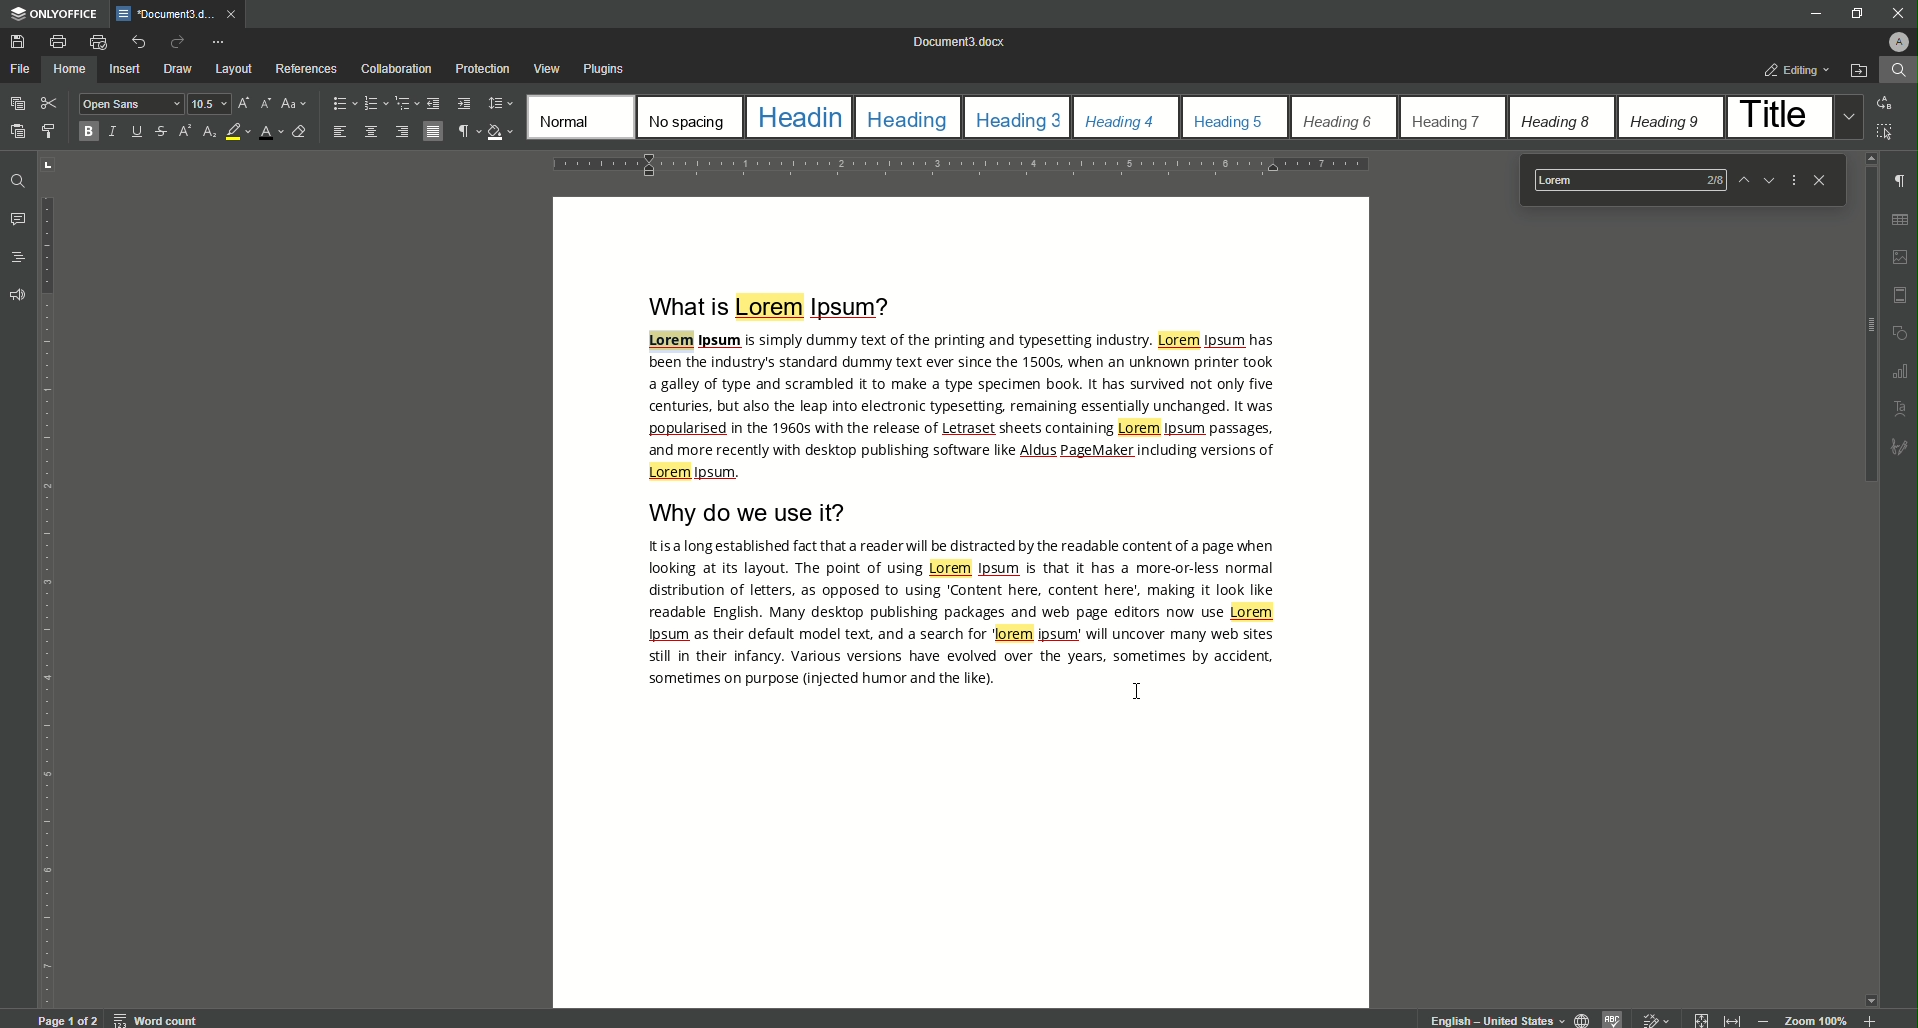 The width and height of the screenshot is (1918, 1028). What do you see at coordinates (23, 69) in the screenshot?
I see `File` at bounding box center [23, 69].